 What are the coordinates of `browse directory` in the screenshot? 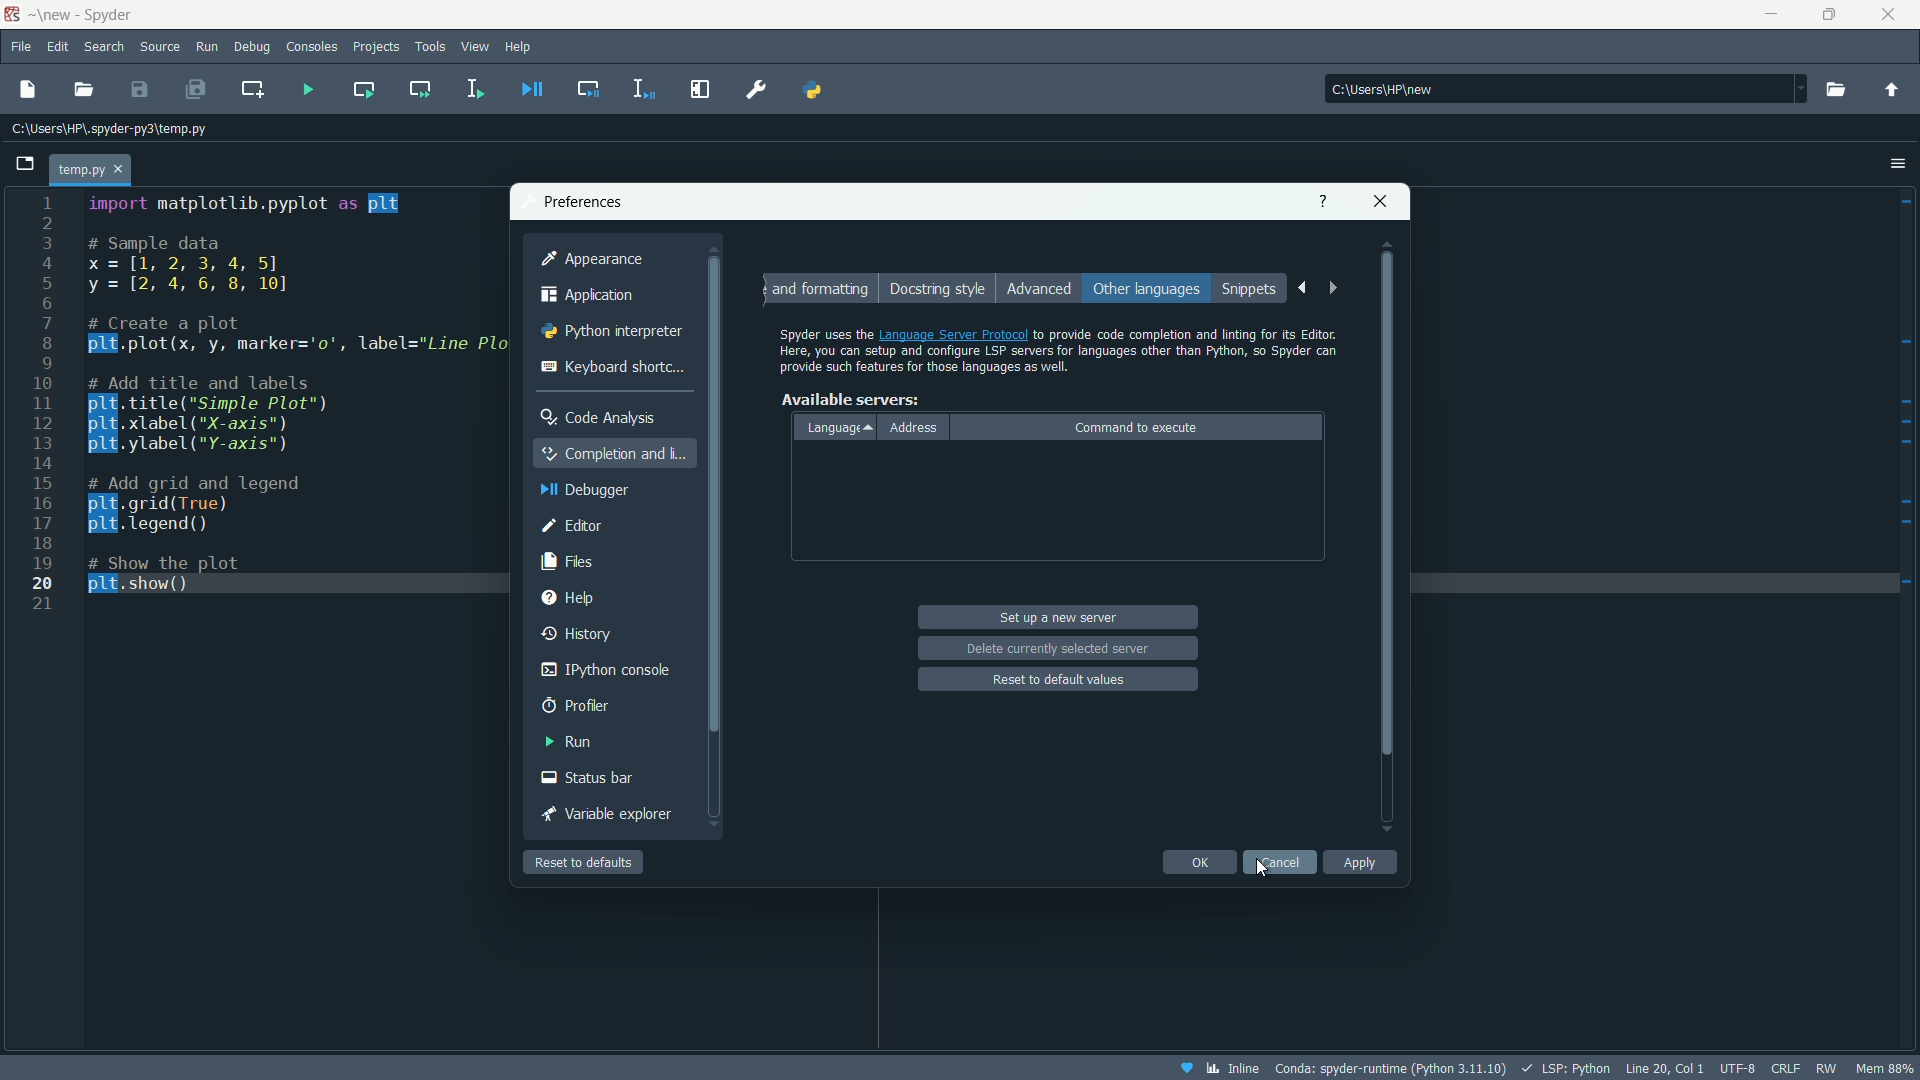 It's located at (1835, 89).